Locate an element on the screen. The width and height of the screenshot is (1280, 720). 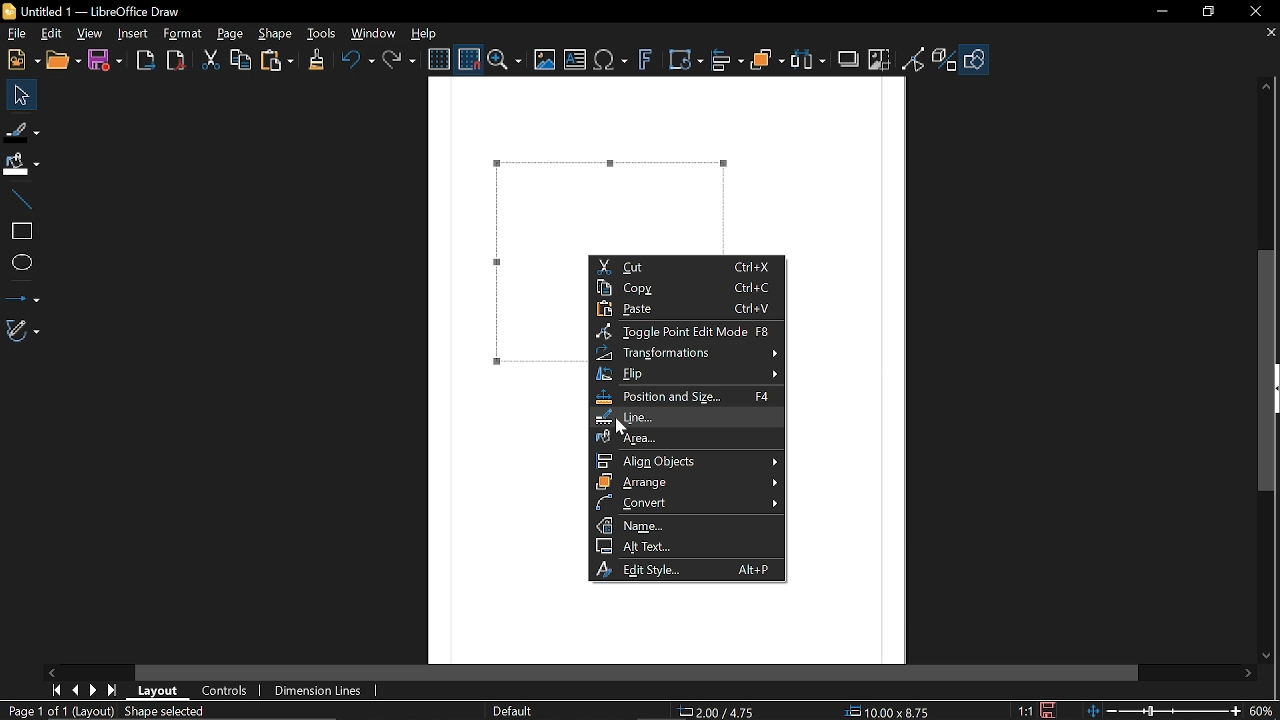
Open is located at coordinates (62, 61).